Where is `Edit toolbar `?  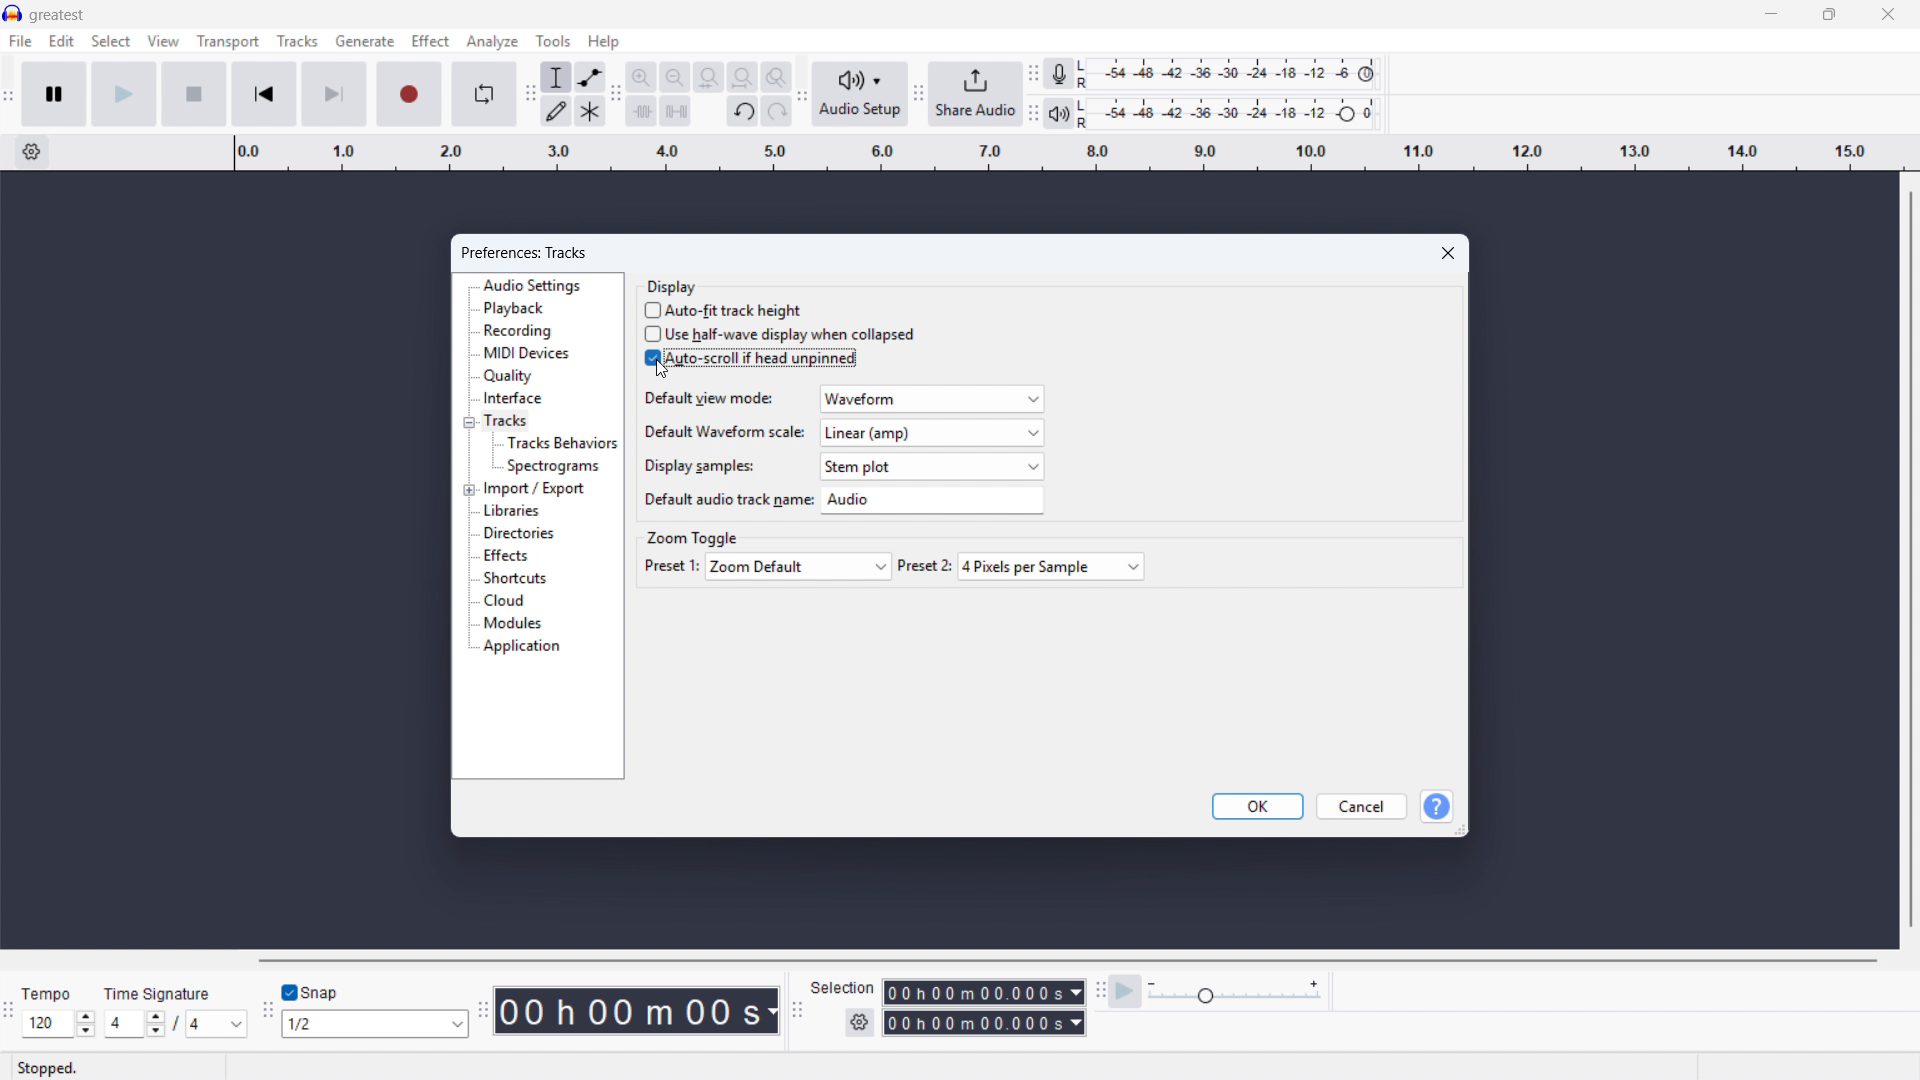
Edit toolbar  is located at coordinates (618, 96).